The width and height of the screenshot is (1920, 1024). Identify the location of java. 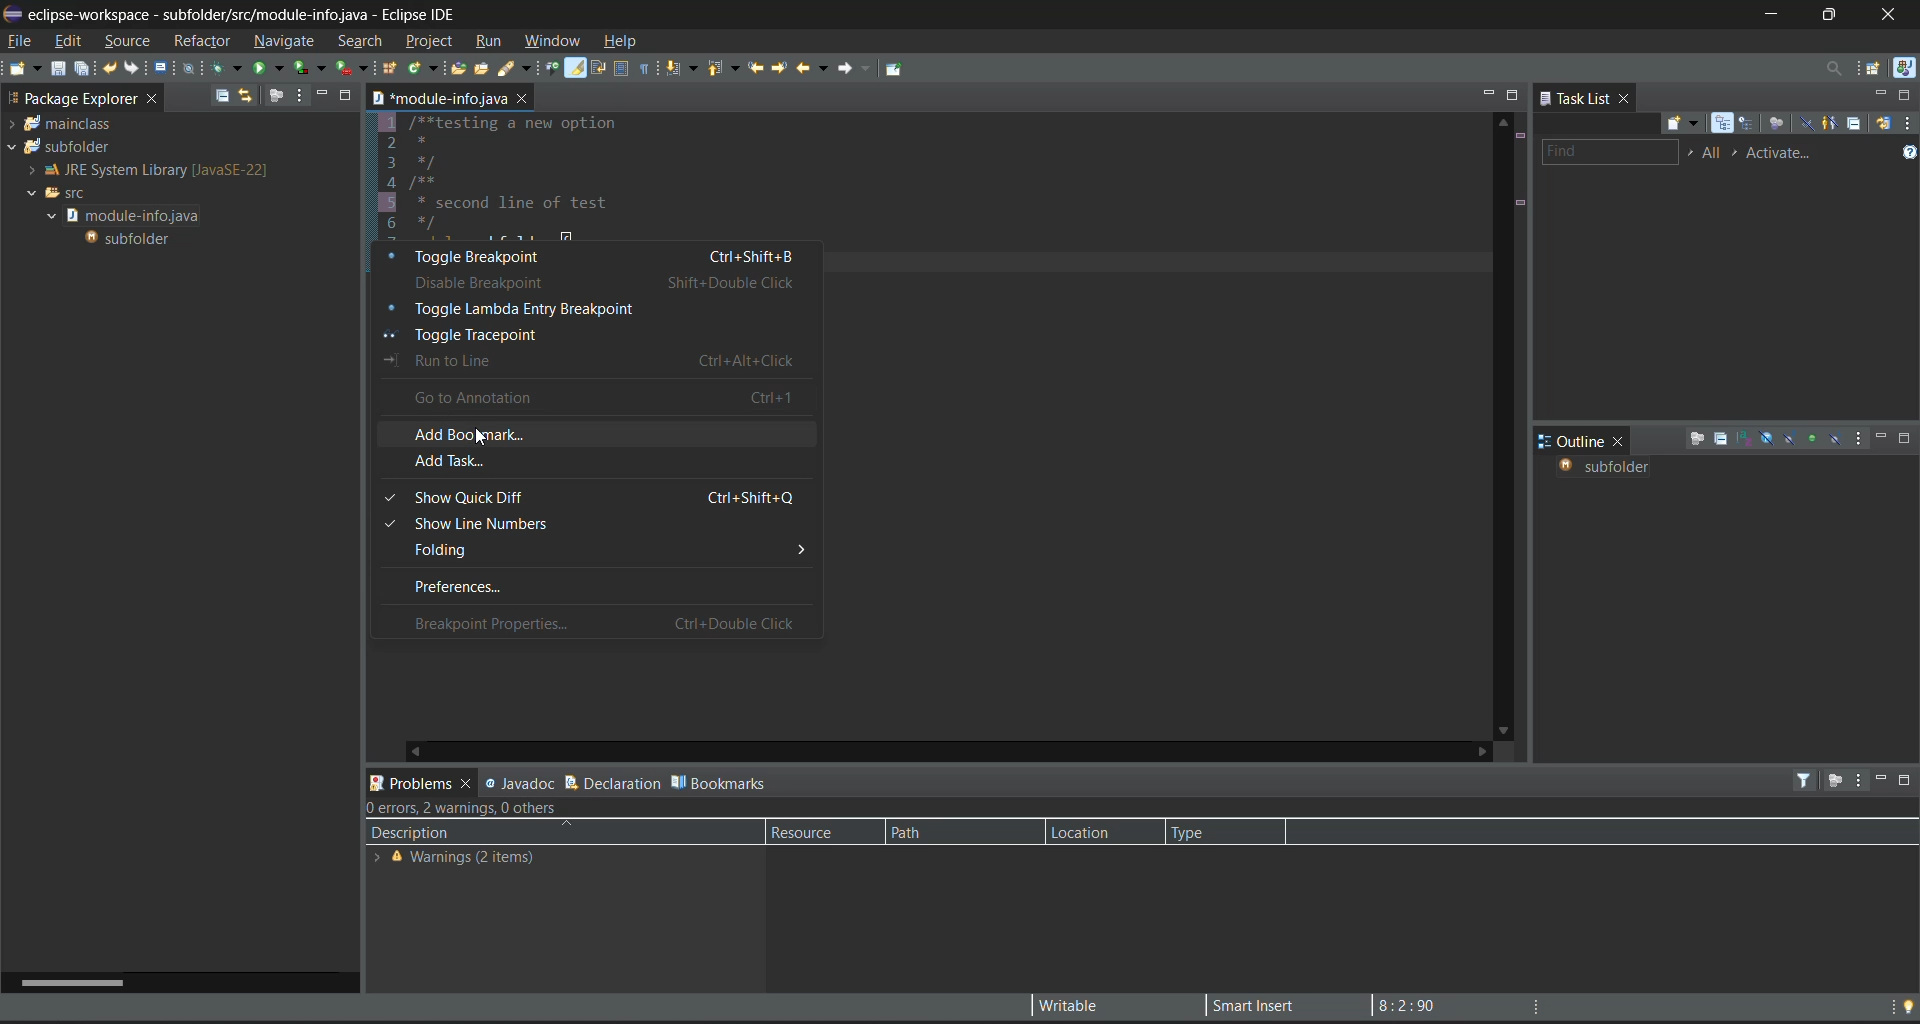
(1904, 69).